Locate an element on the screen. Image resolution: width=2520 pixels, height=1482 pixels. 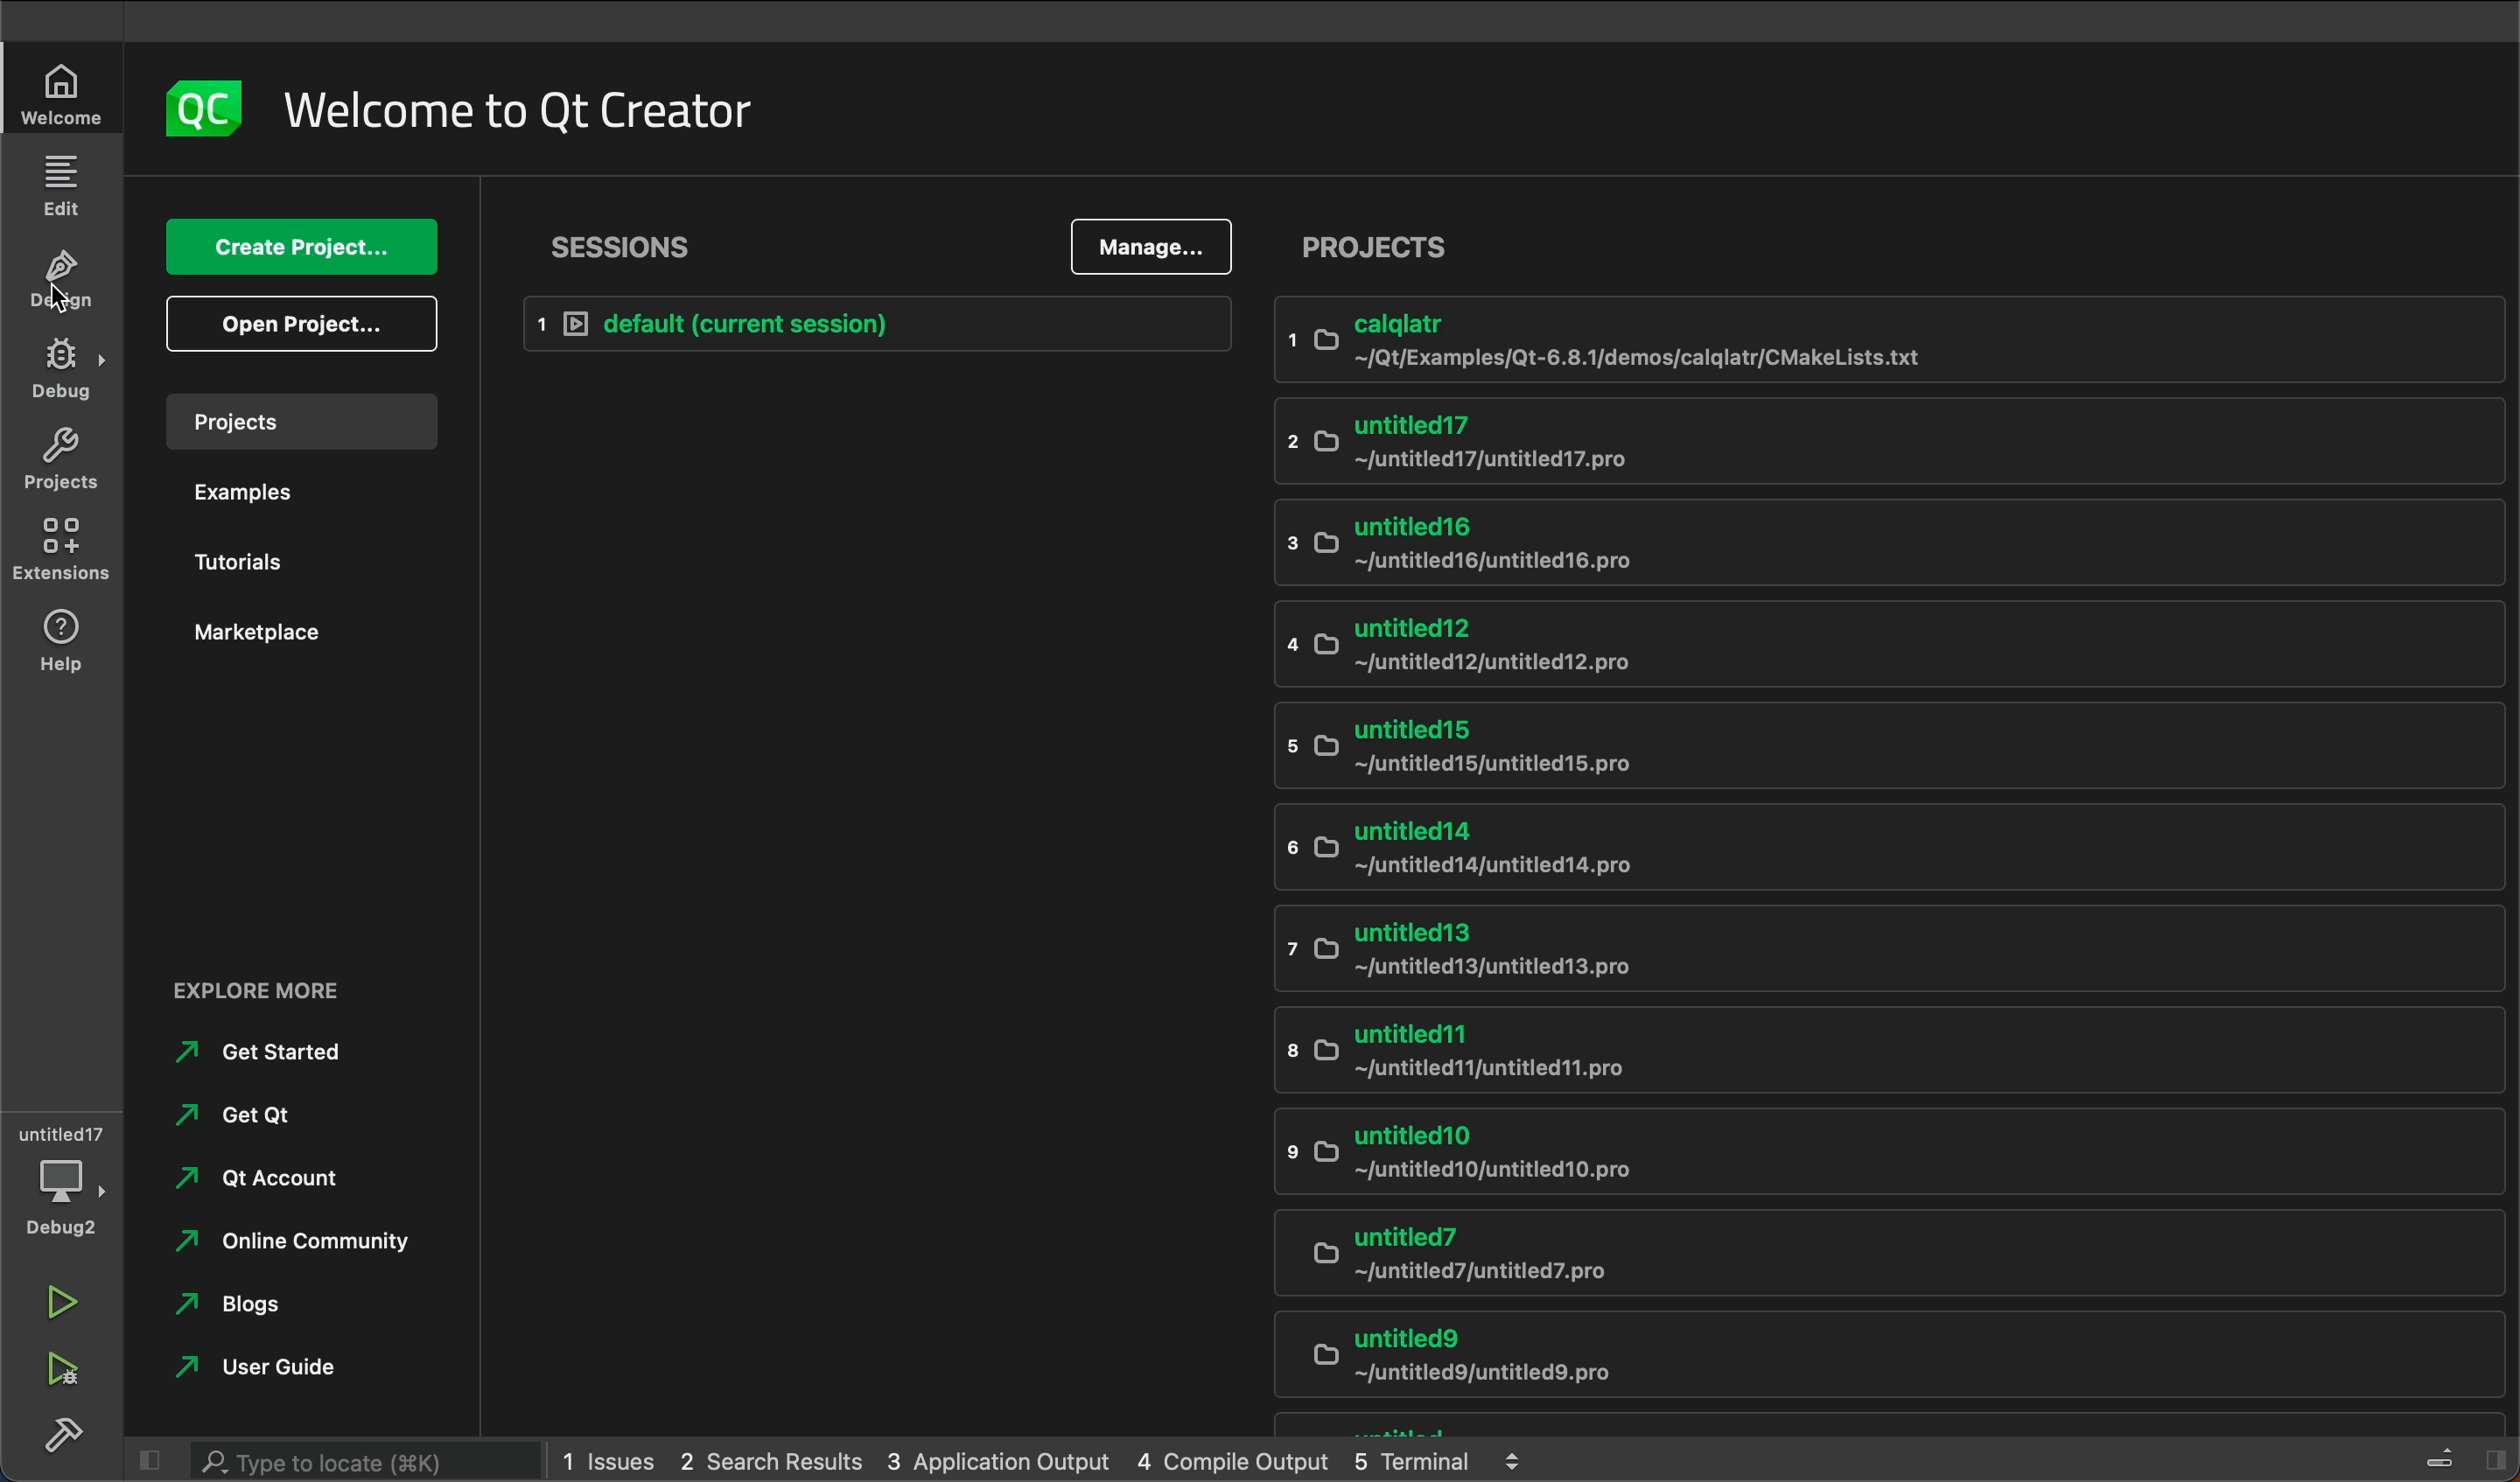
 is located at coordinates (2496, 1458).